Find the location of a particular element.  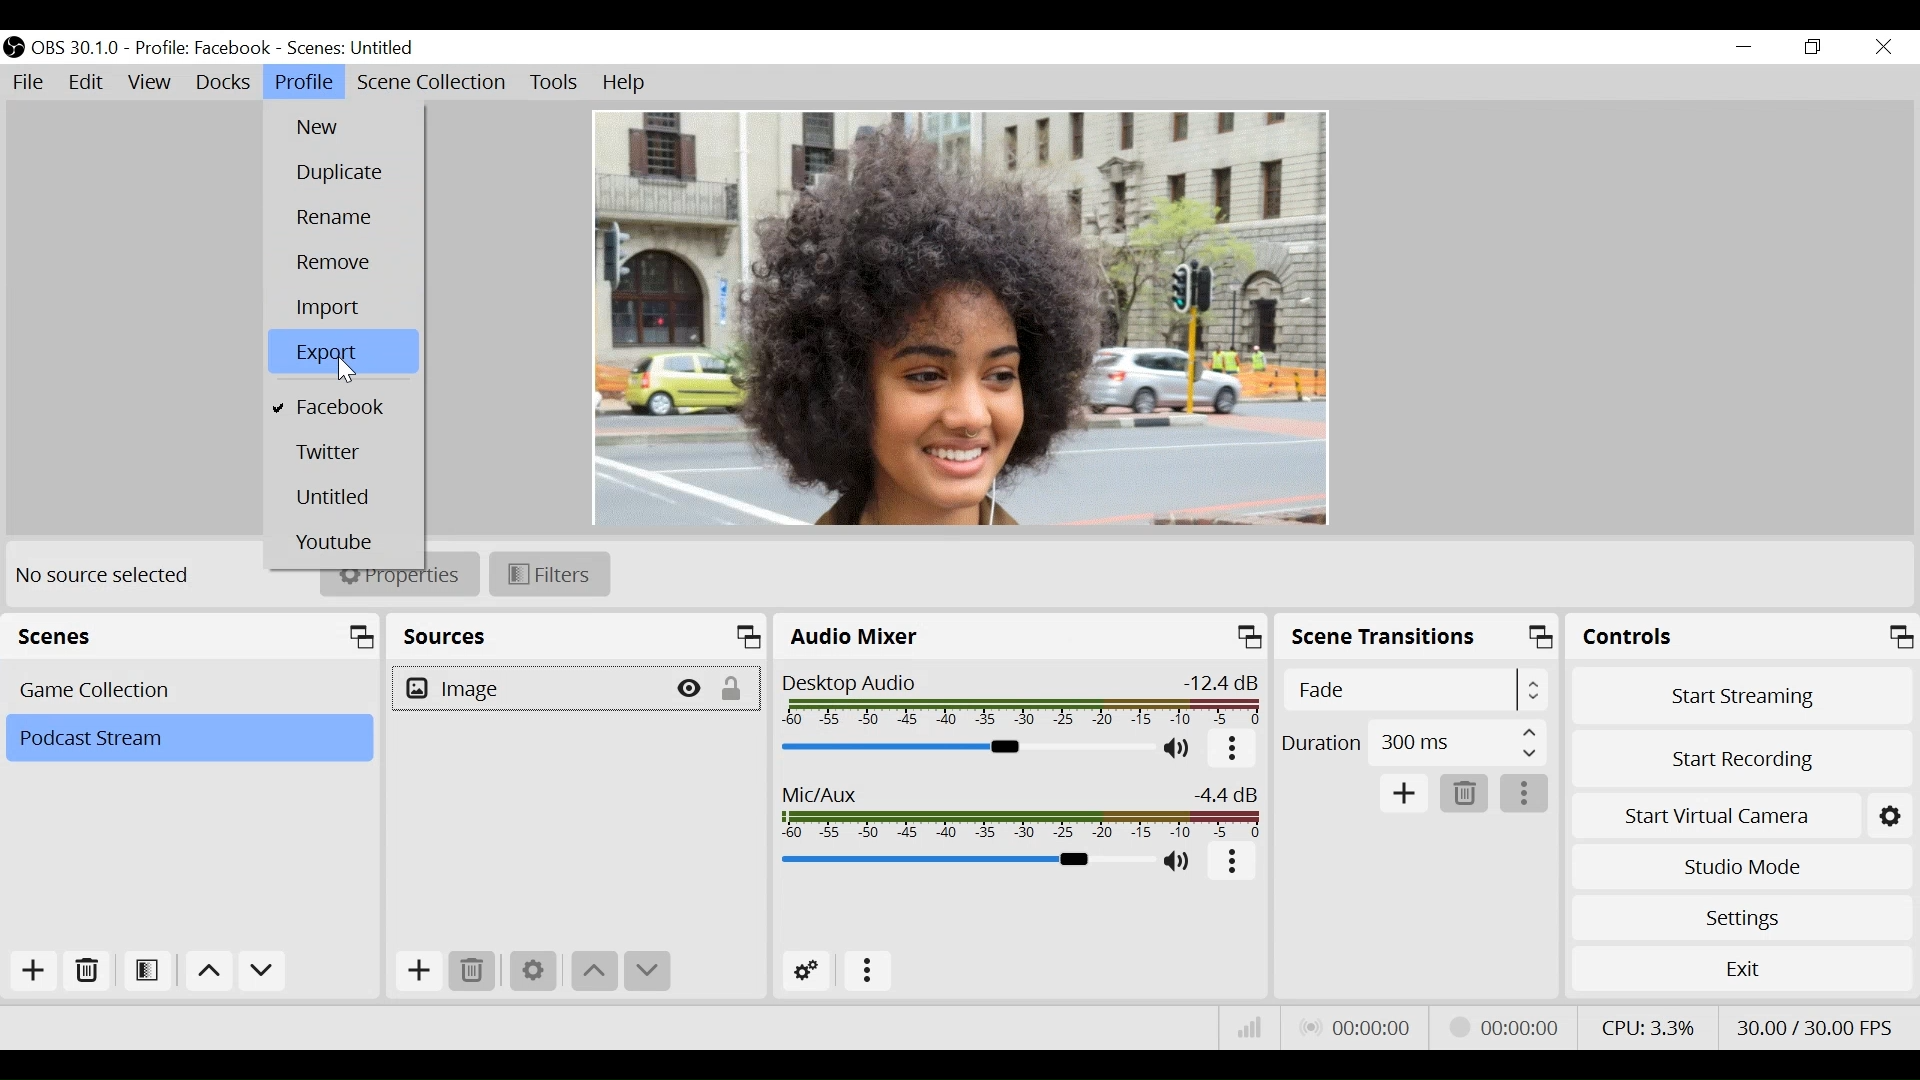

Remove is located at coordinates (89, 969).